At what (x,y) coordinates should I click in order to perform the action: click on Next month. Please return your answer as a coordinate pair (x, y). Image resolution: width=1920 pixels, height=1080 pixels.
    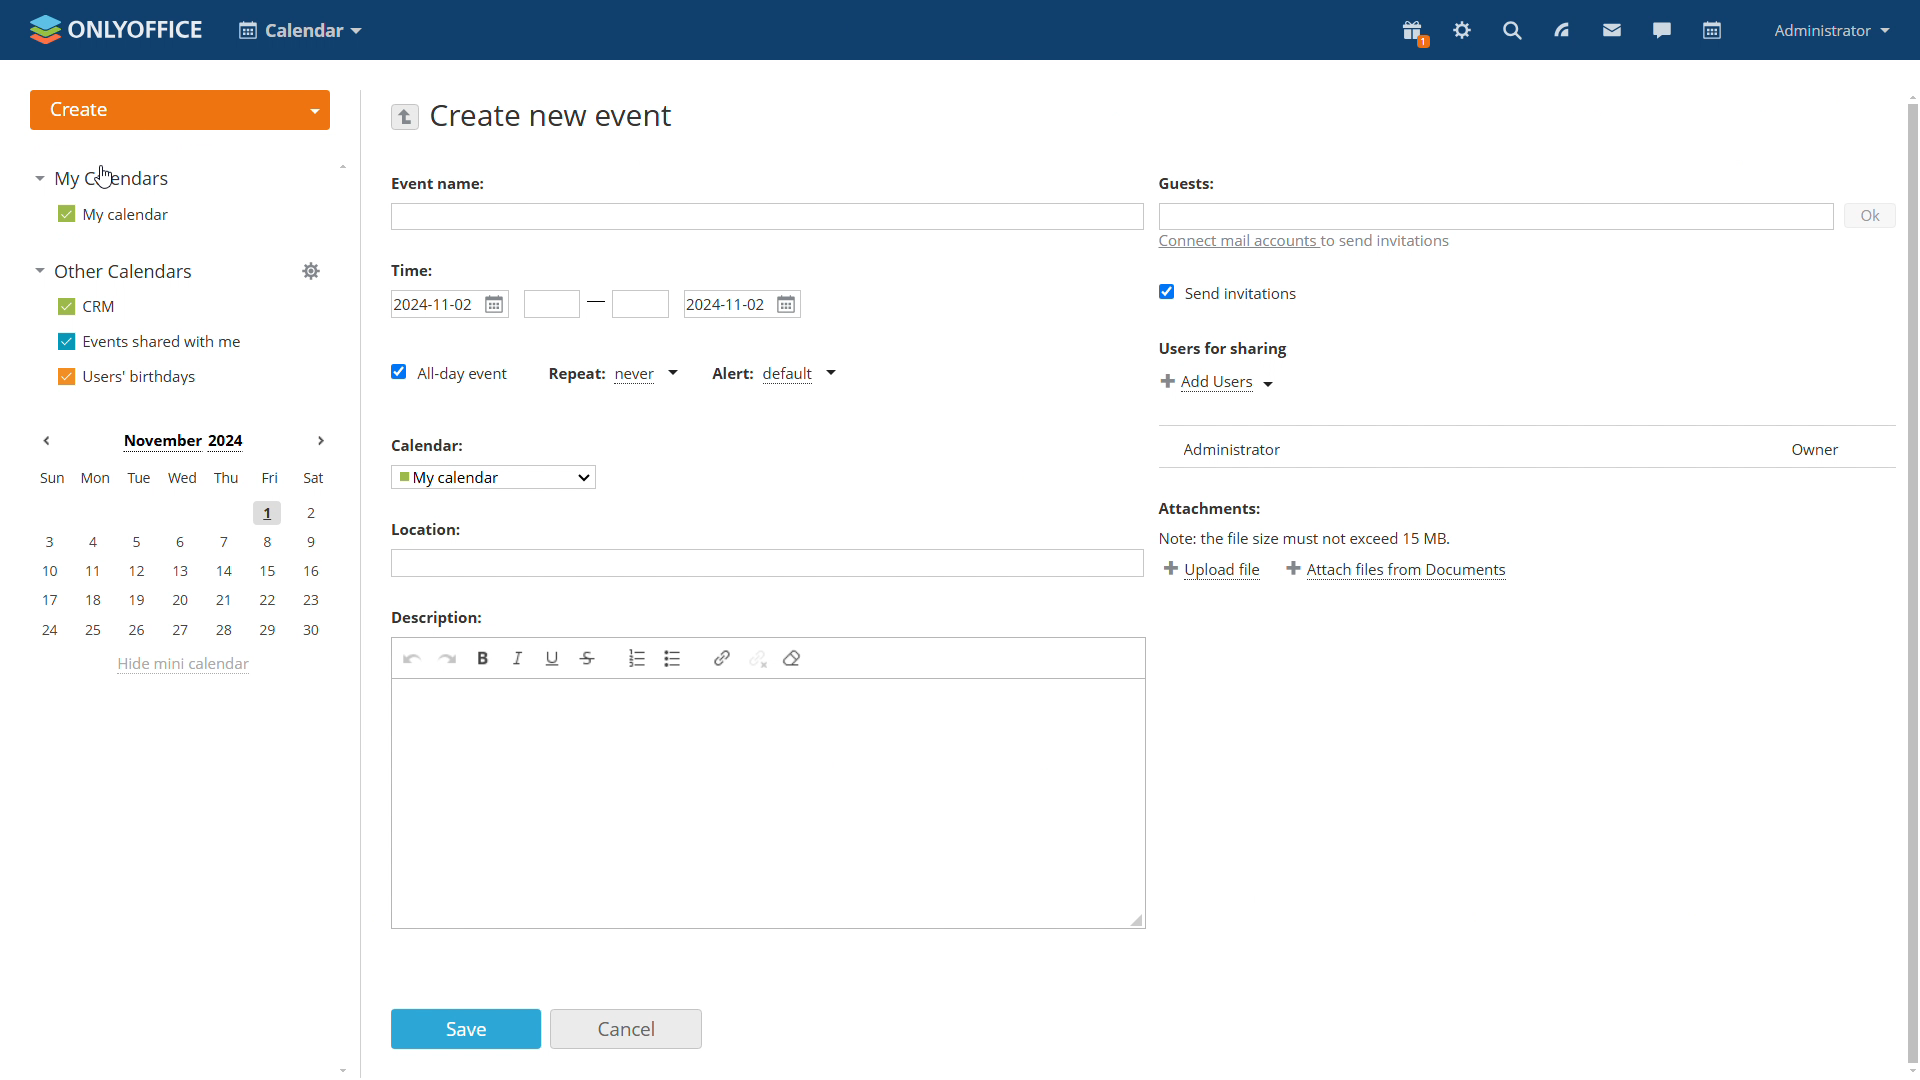
    Looking at the image, I should click on (314, 440).